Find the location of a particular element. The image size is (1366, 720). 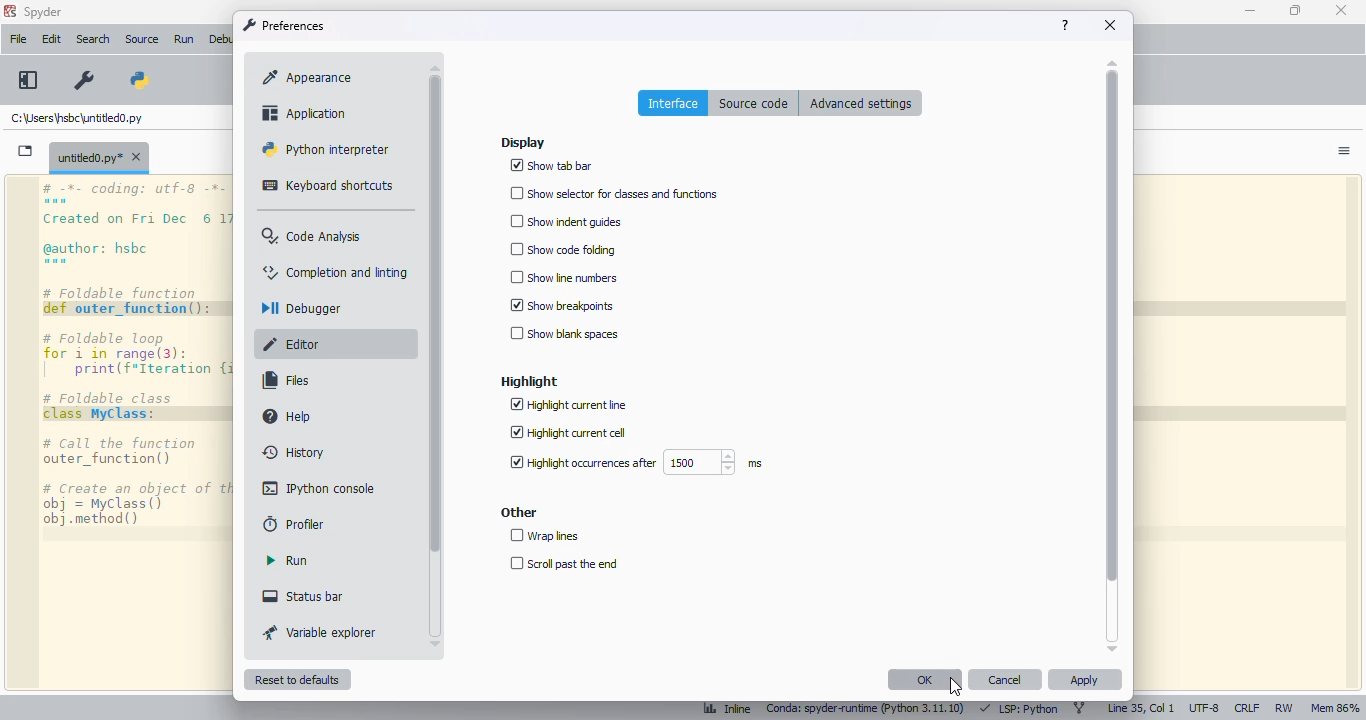

profiler is located at coordinates (295, 524).